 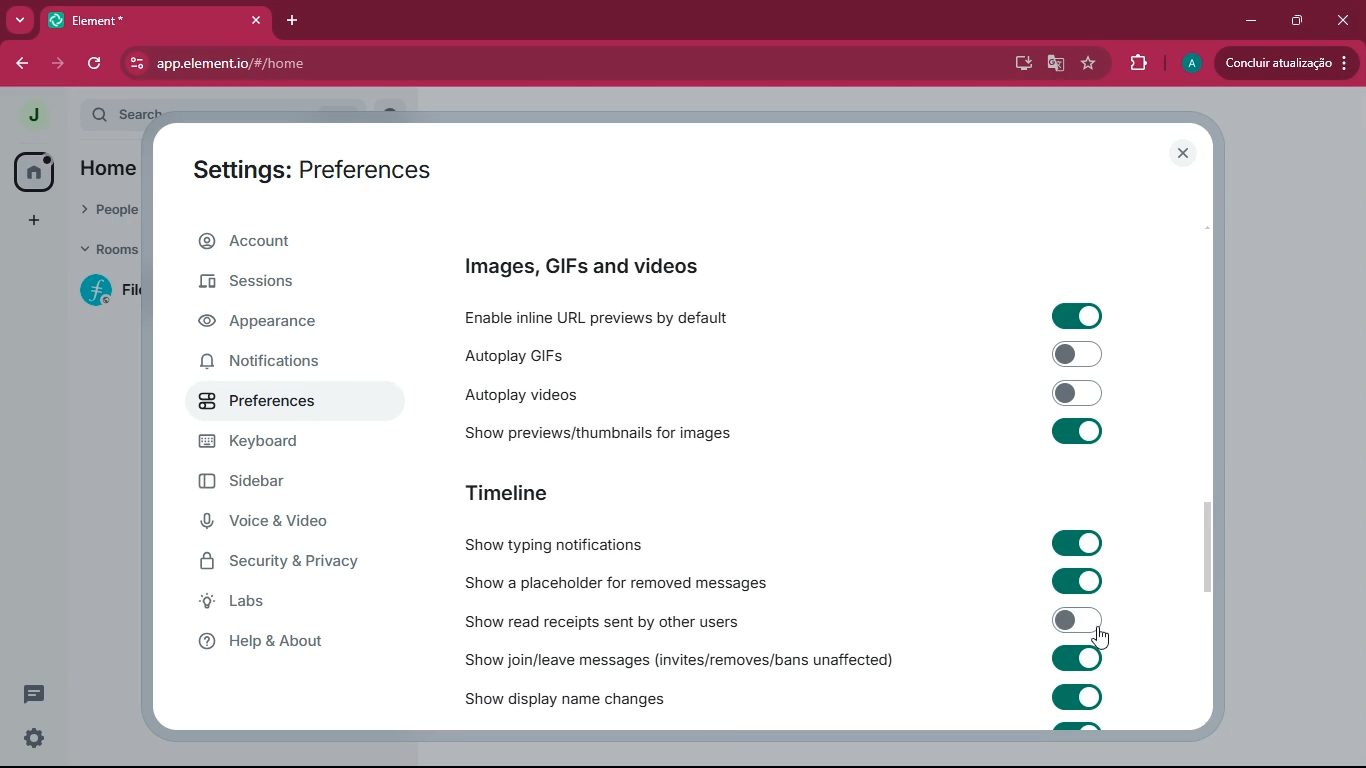 What do you see at coordinates (1210, 547) in the screenshot?
I see `scroll bar` at bounding box center [1210, 547].